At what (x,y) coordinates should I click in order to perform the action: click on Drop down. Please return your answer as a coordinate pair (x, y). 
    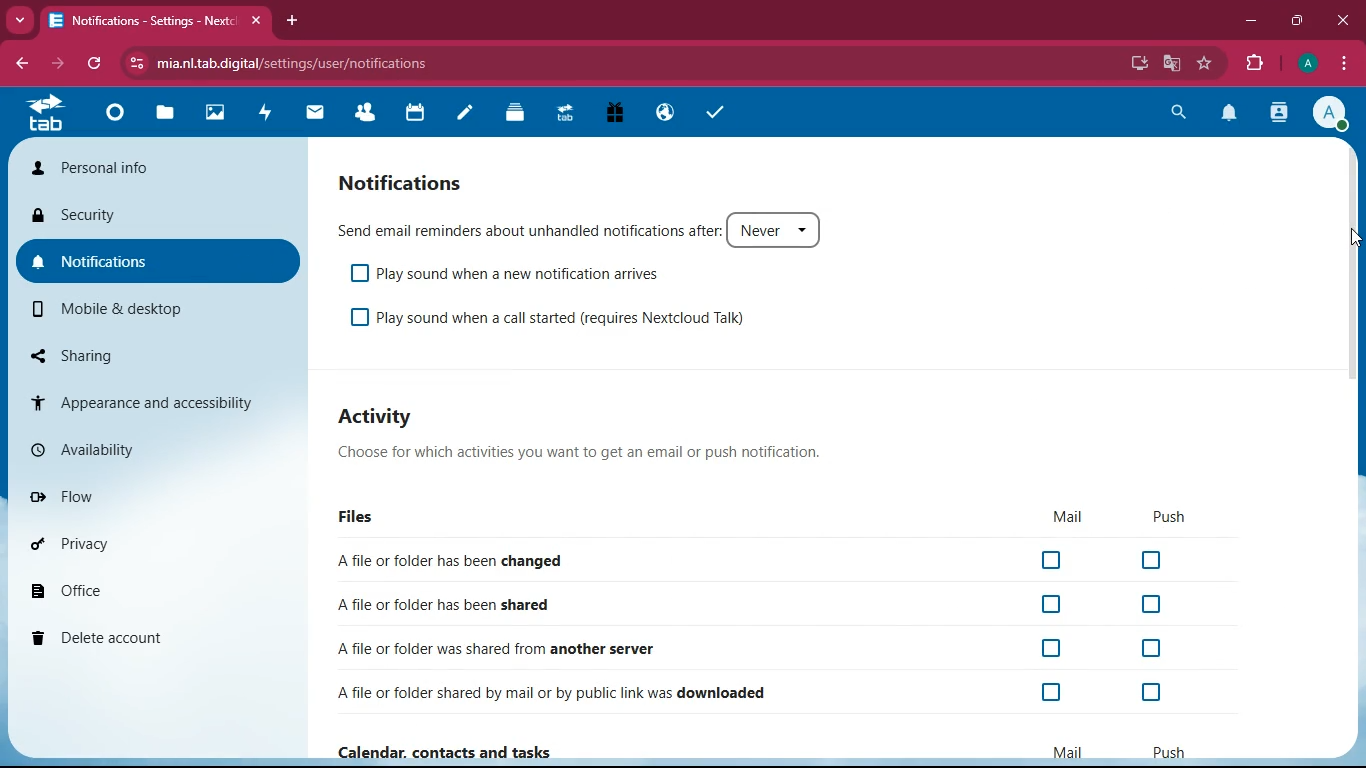
    Looking at the image, I should click on (21, 21).